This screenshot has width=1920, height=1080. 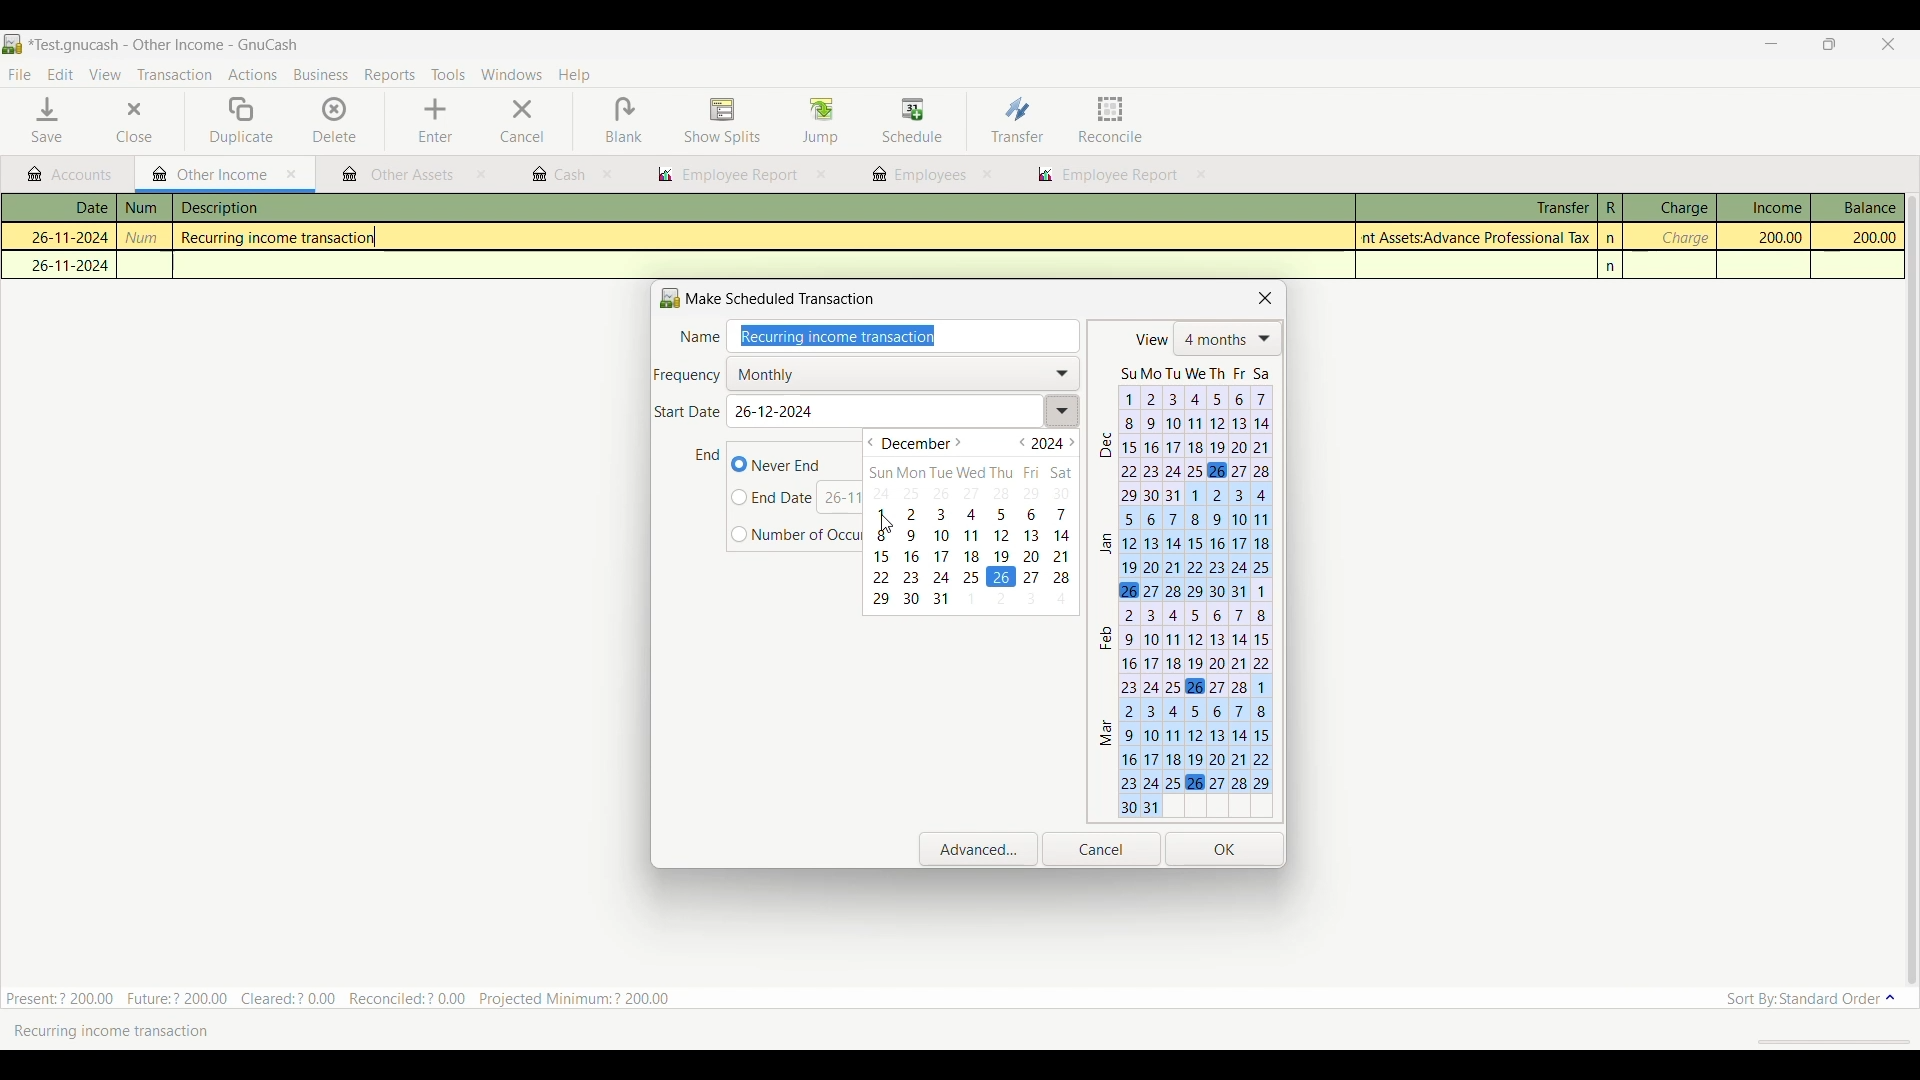 What do you see at coordinates (726, 175) in the screenshot?
I see `employee report` at bounding box center [726, 175].